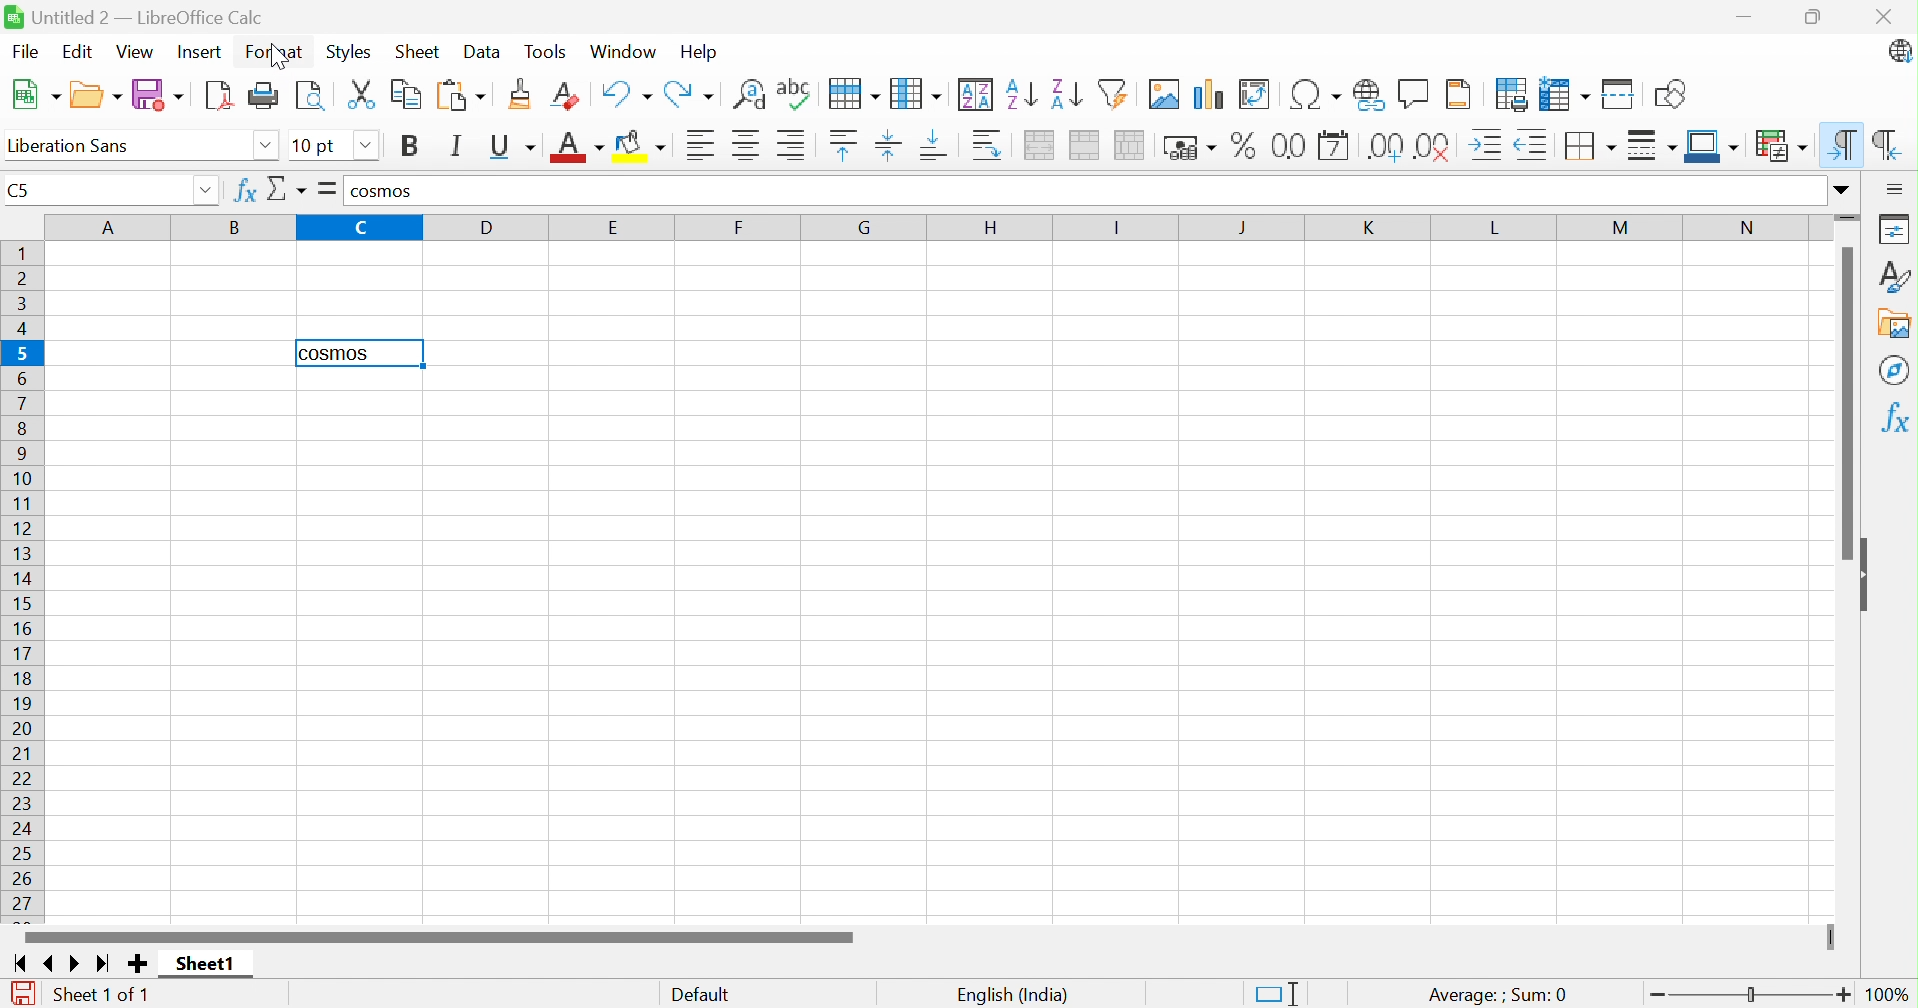 This screenshot has height=1008, width=1918. Describe the element at coordinates (210, 192) in the screenshot. I see `Drop down` at that location.